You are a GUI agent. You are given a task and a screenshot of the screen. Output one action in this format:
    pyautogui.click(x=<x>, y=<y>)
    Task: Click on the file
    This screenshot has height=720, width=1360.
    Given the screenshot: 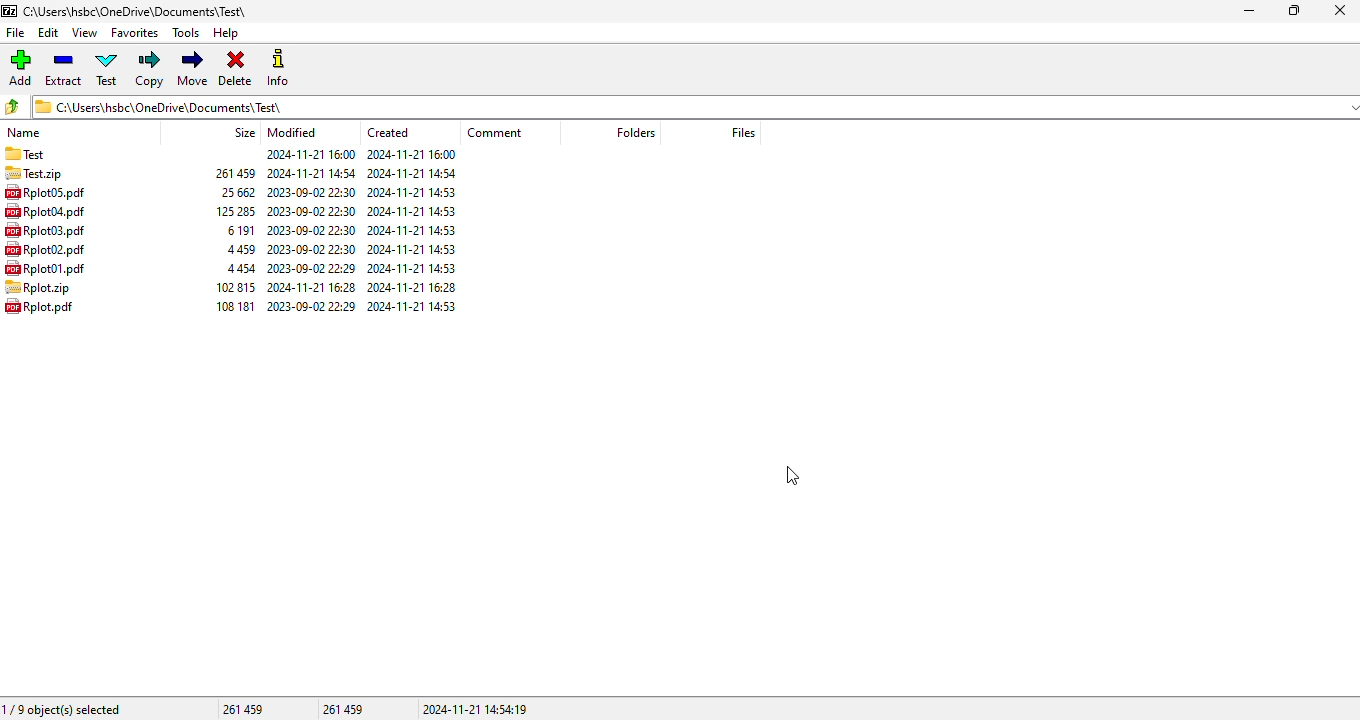 What is the action you would take?
    pyautogui.click(x=15, y=33)
    